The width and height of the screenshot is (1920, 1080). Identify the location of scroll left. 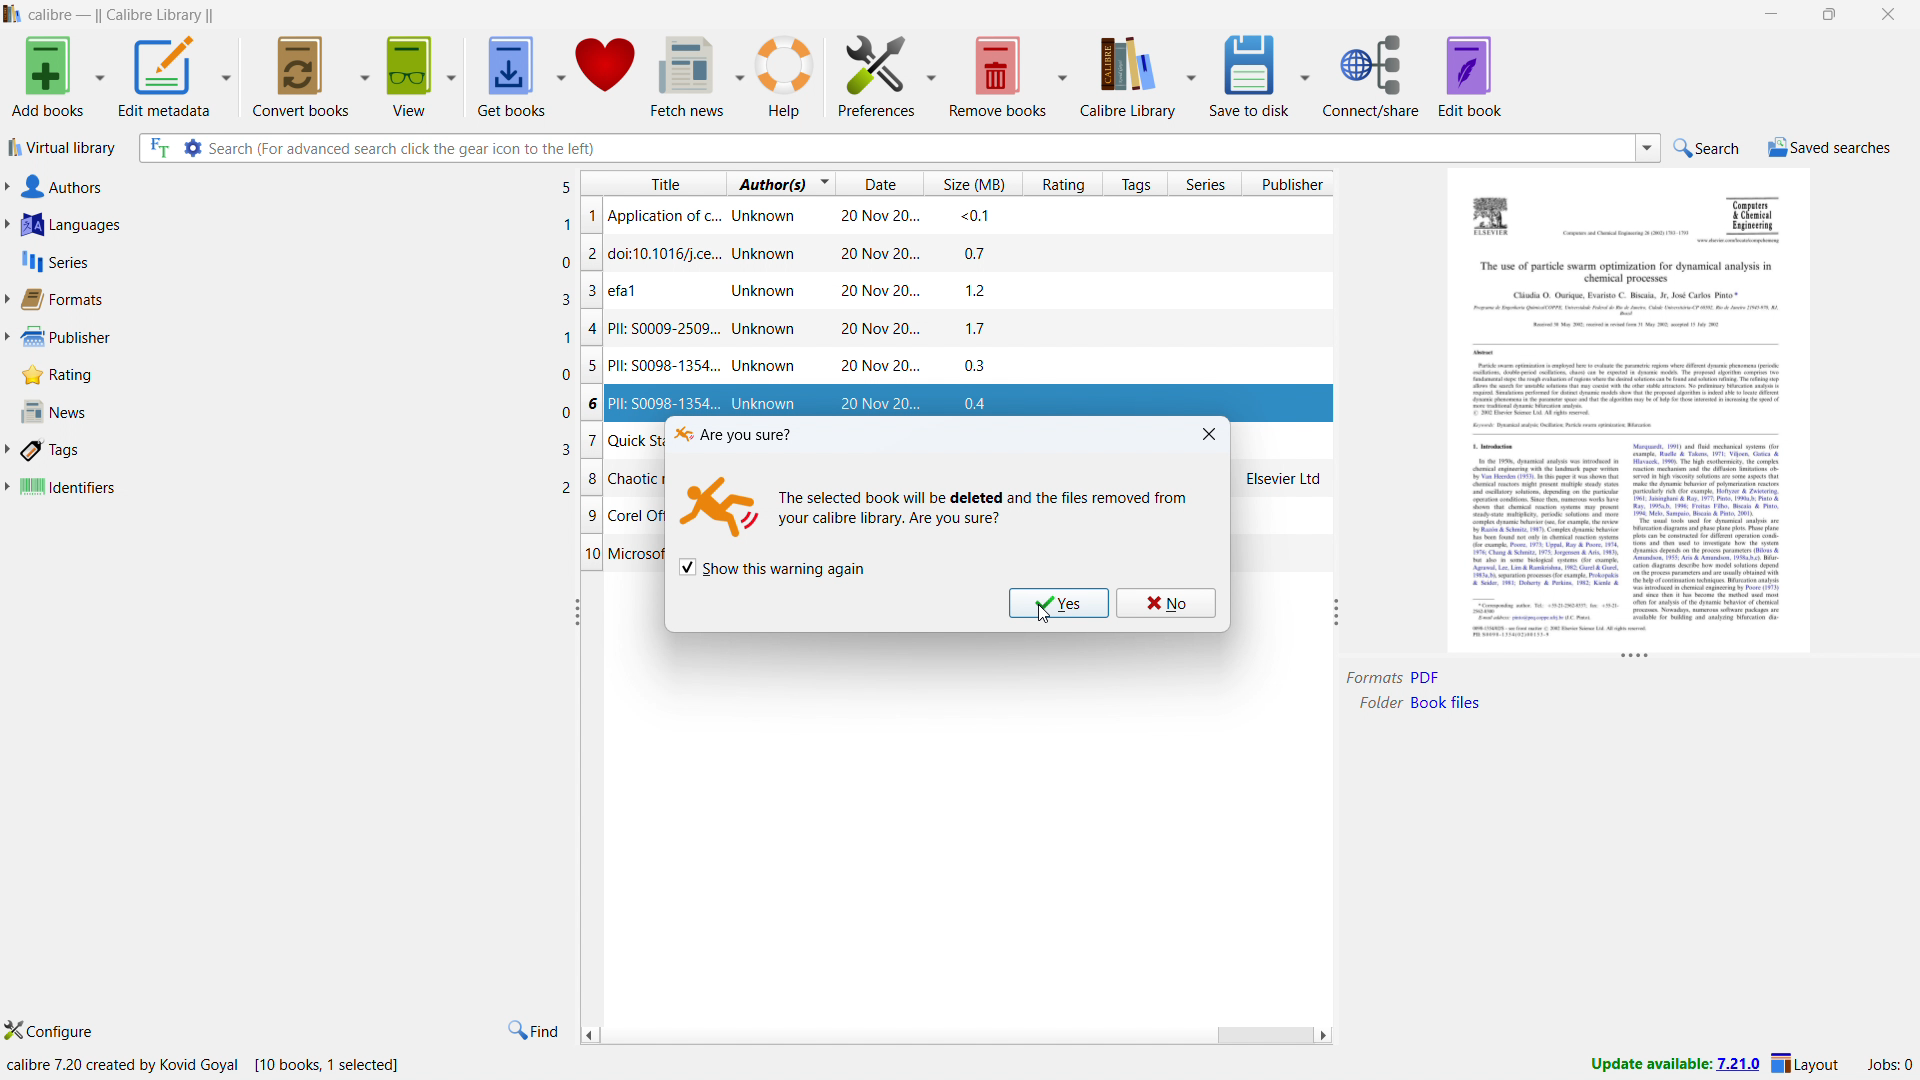
(588, 1034).